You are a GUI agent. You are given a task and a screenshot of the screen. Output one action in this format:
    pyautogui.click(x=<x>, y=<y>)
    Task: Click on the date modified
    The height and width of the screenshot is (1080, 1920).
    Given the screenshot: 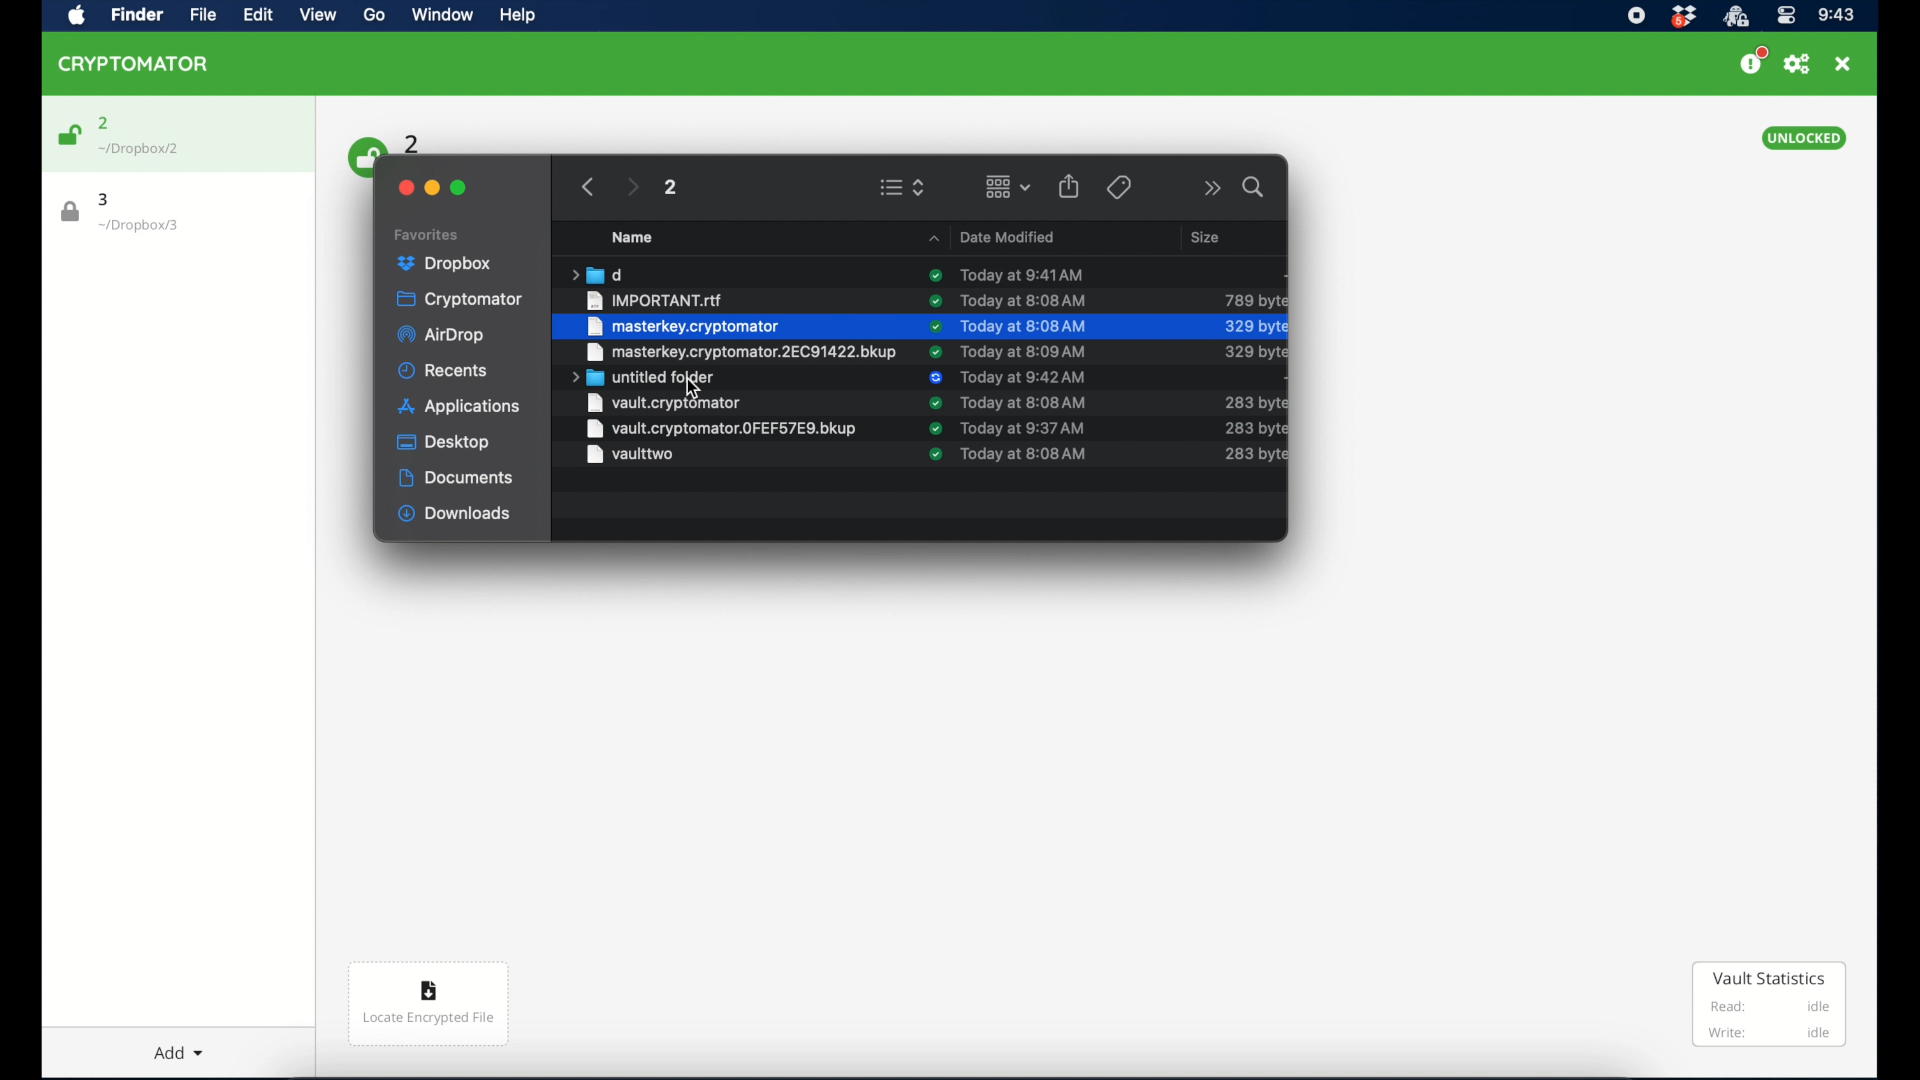 What is the action you would take?
    pyautogui.click(x=992, y=236)
    